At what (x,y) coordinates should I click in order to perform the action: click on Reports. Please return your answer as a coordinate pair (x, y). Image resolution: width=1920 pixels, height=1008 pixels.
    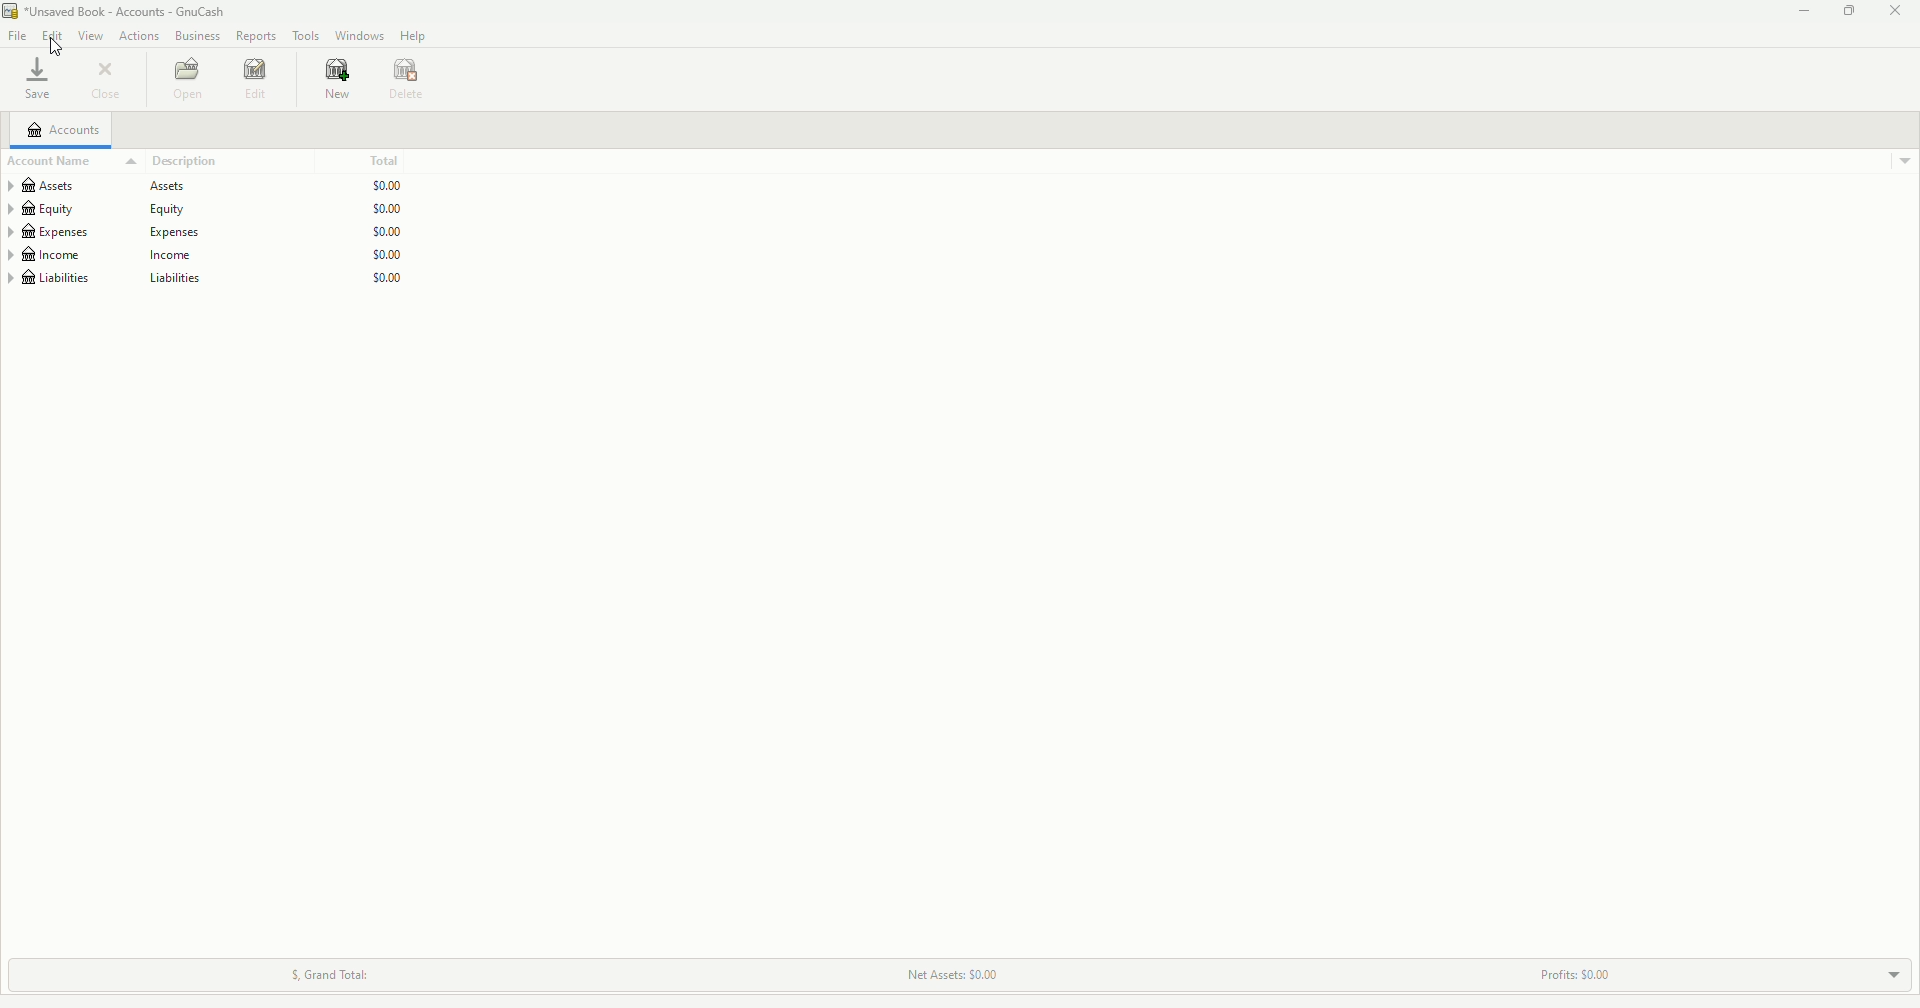
    Looking at the image, I should click on (256, 36).